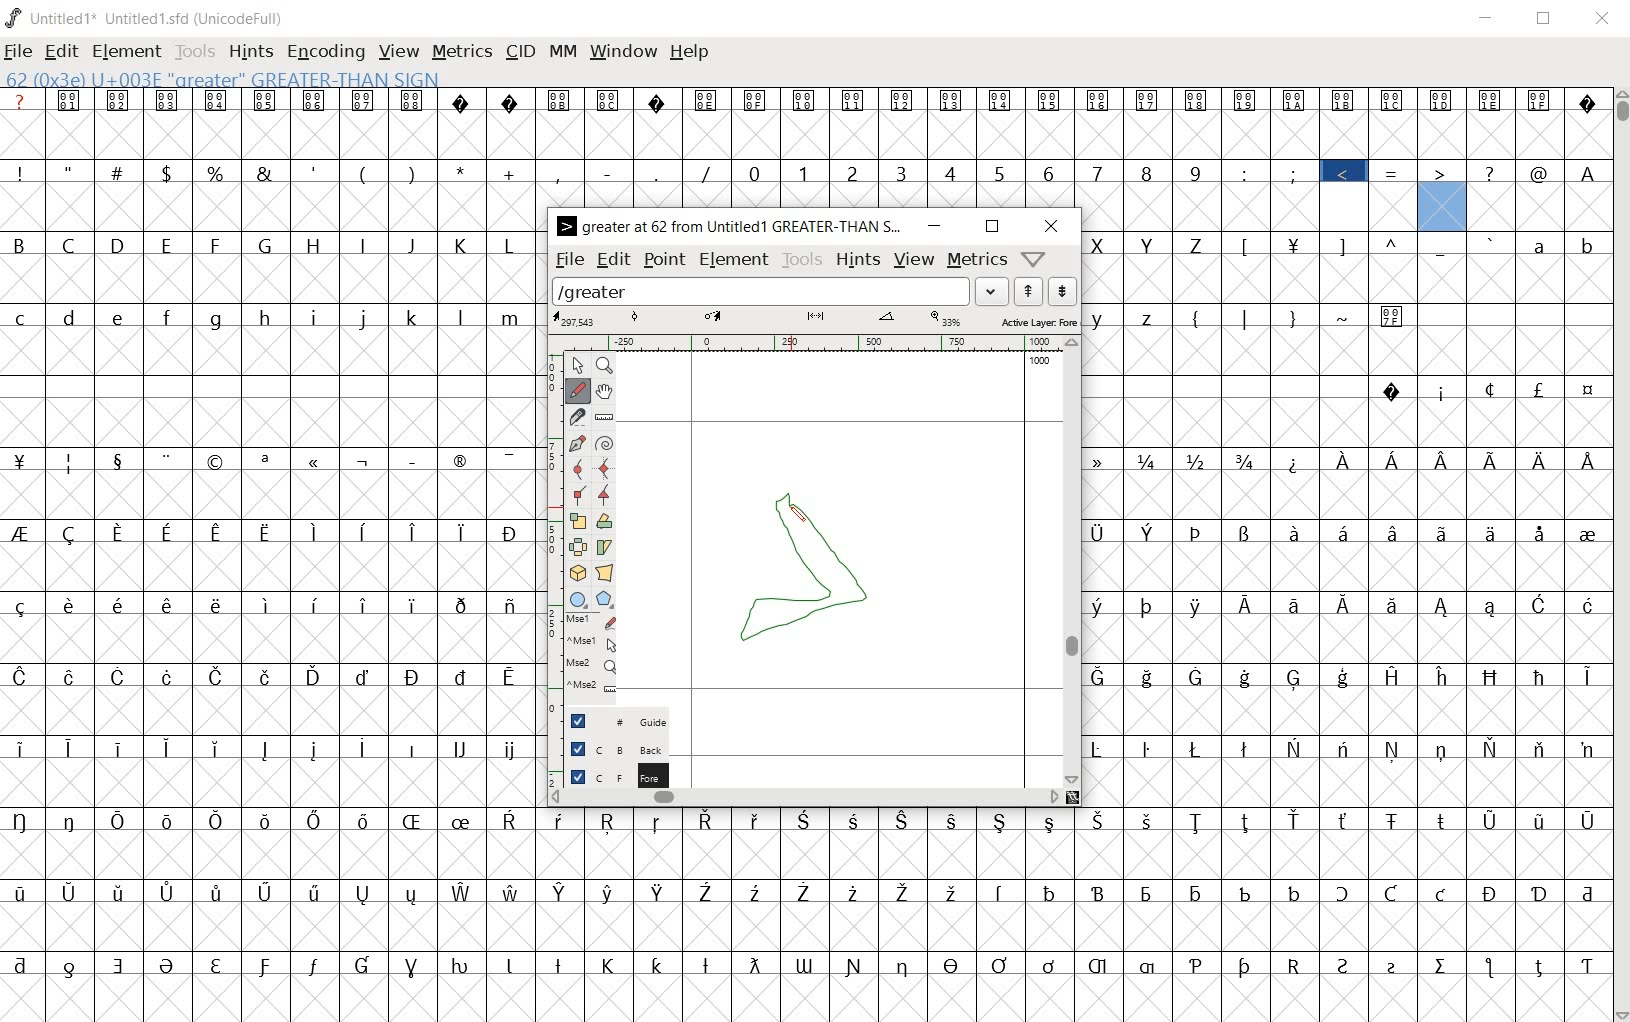 The image size is (1630, 1022). I want to click on scale the selection, so click(576, 521).